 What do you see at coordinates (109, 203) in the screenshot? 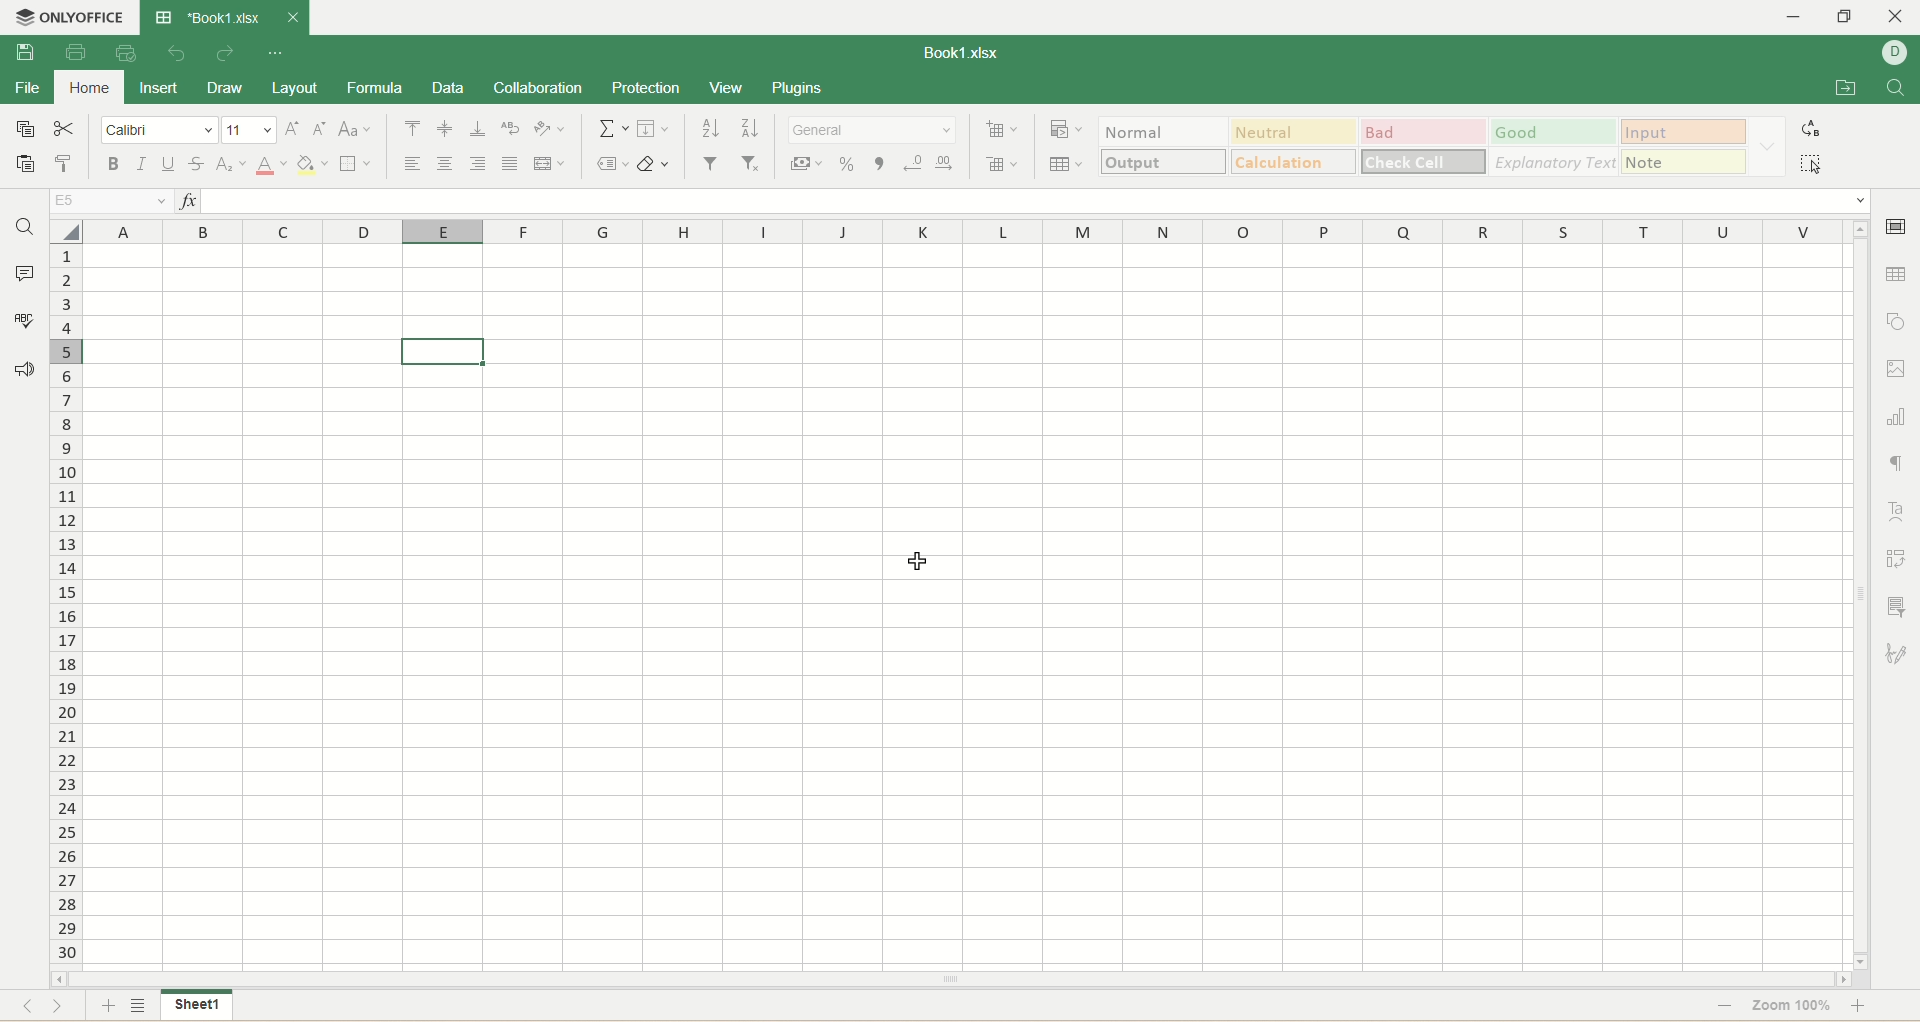
I see `E5` at bounding box center [109, 203].